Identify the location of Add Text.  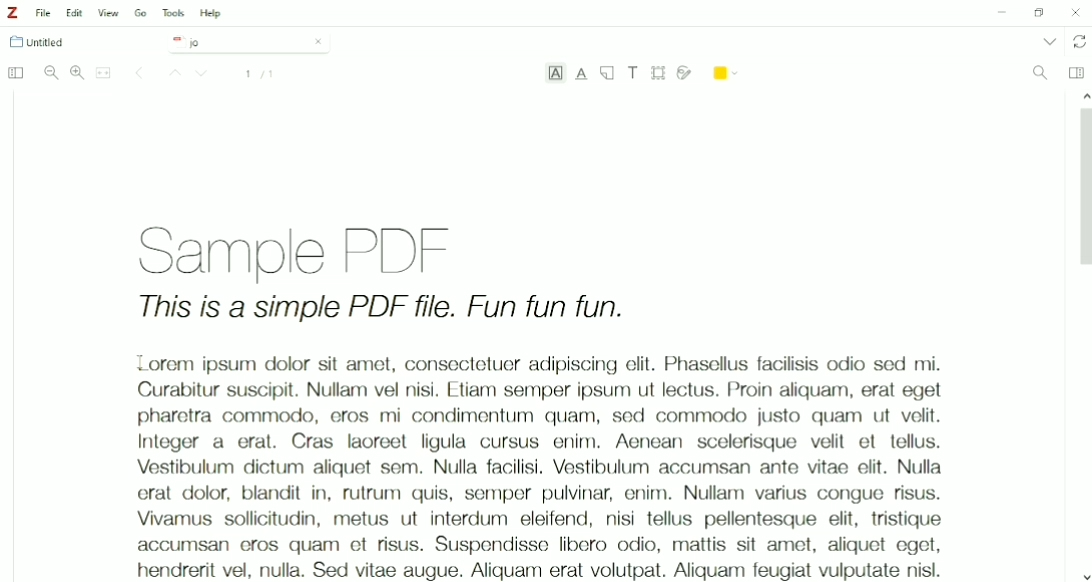
(634, 72).